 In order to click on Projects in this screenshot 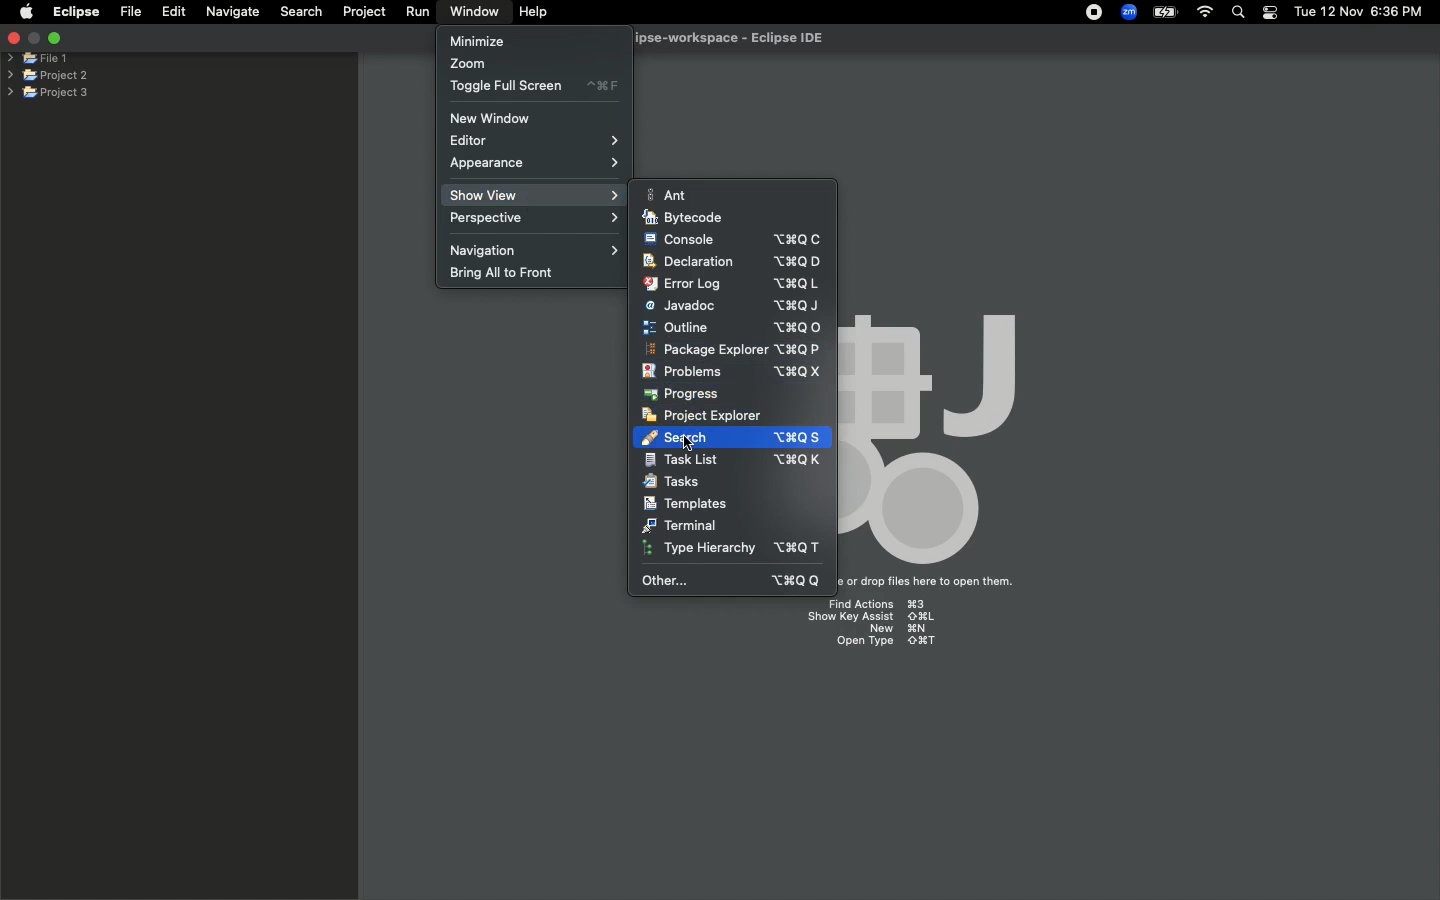, I will do `click(49, 73)`.